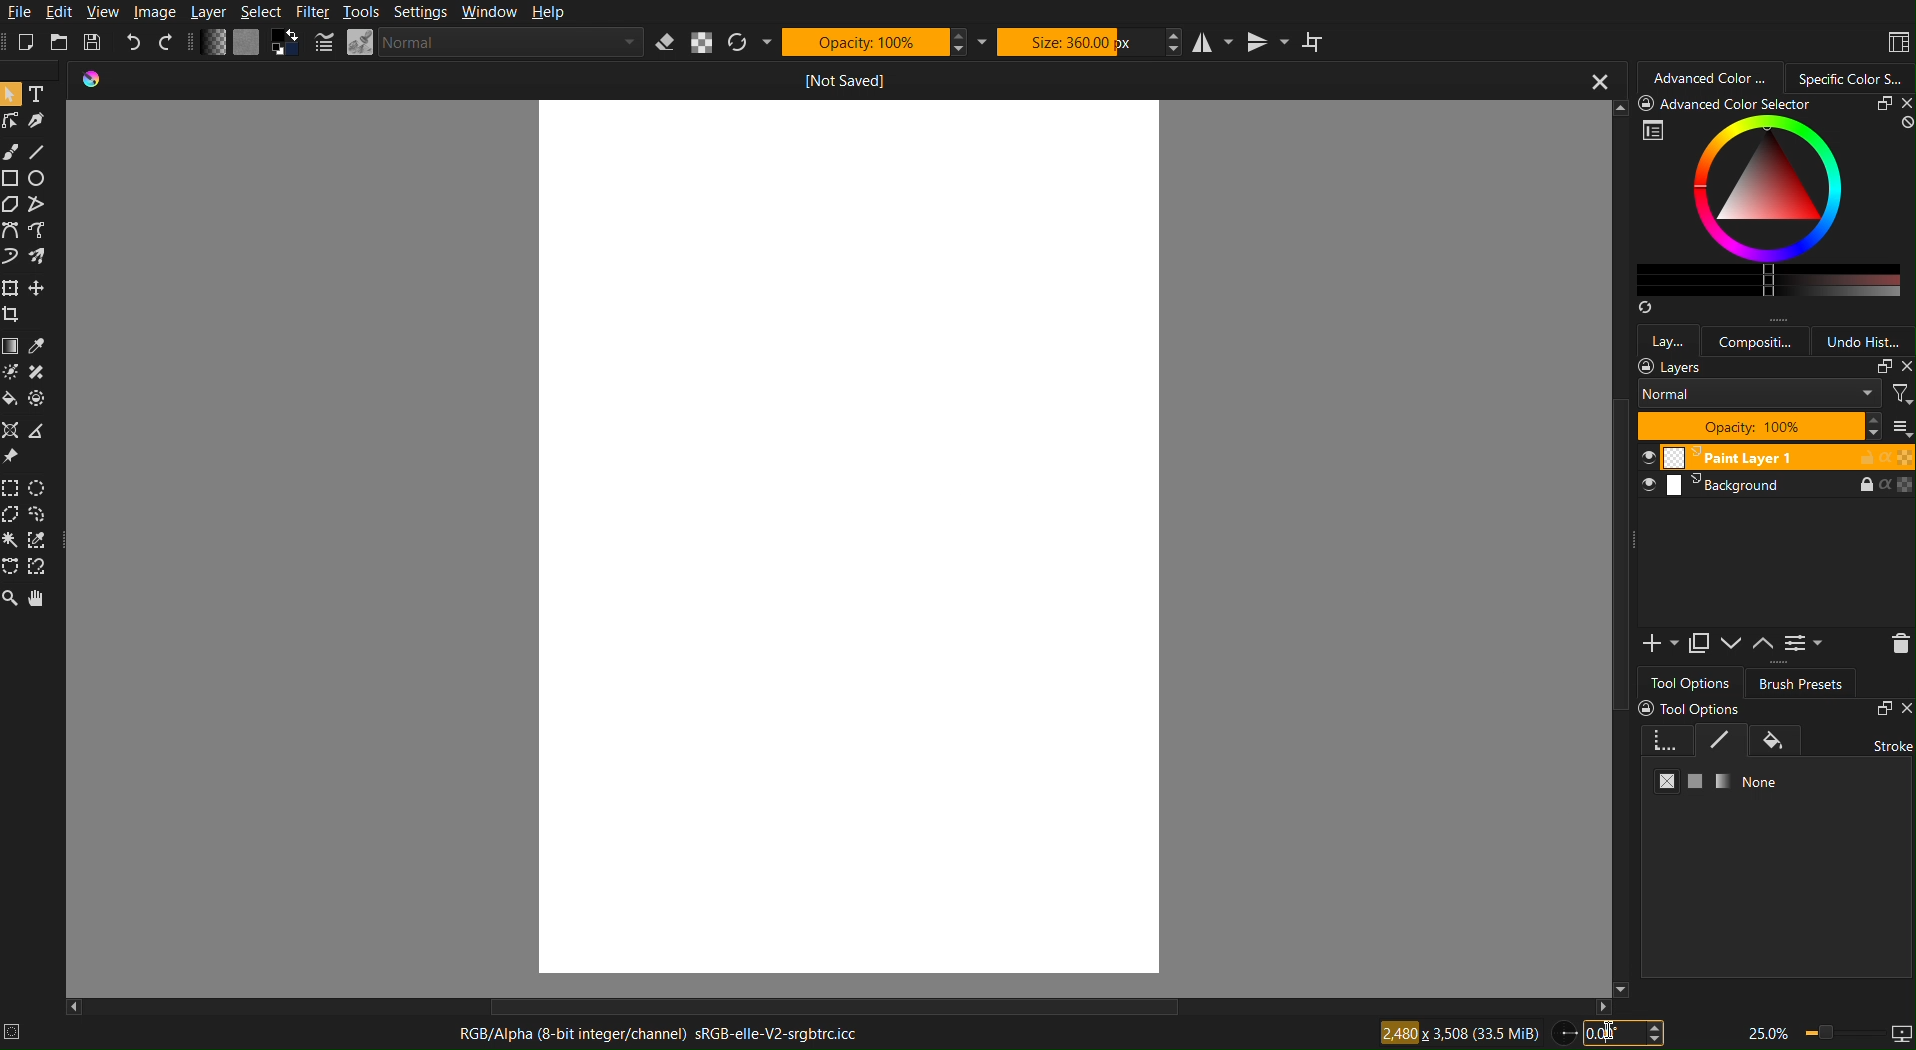 The image size is (1916, 1050). Describe the element at coordinates (1866, 340) in the screenshot. I see `Undo History` at that location.